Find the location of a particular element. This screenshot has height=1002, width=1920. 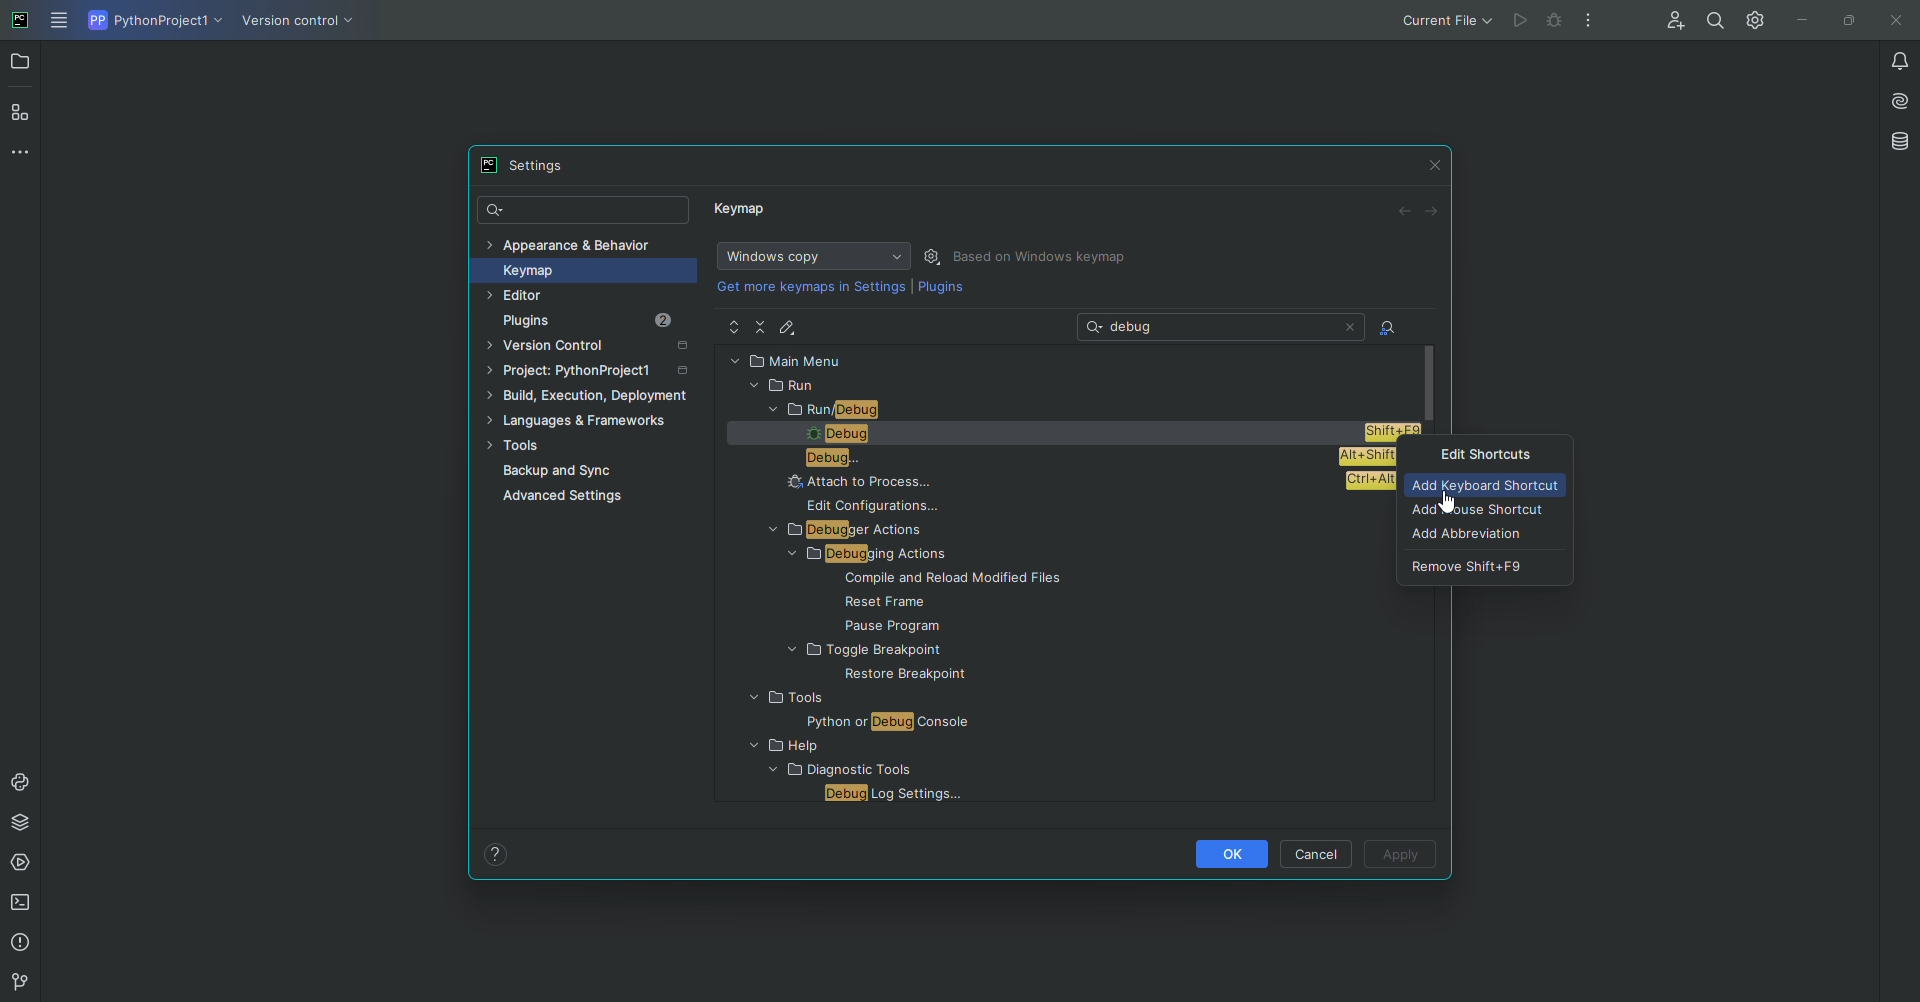

FILE NAME is located at coordinates (886, 675).